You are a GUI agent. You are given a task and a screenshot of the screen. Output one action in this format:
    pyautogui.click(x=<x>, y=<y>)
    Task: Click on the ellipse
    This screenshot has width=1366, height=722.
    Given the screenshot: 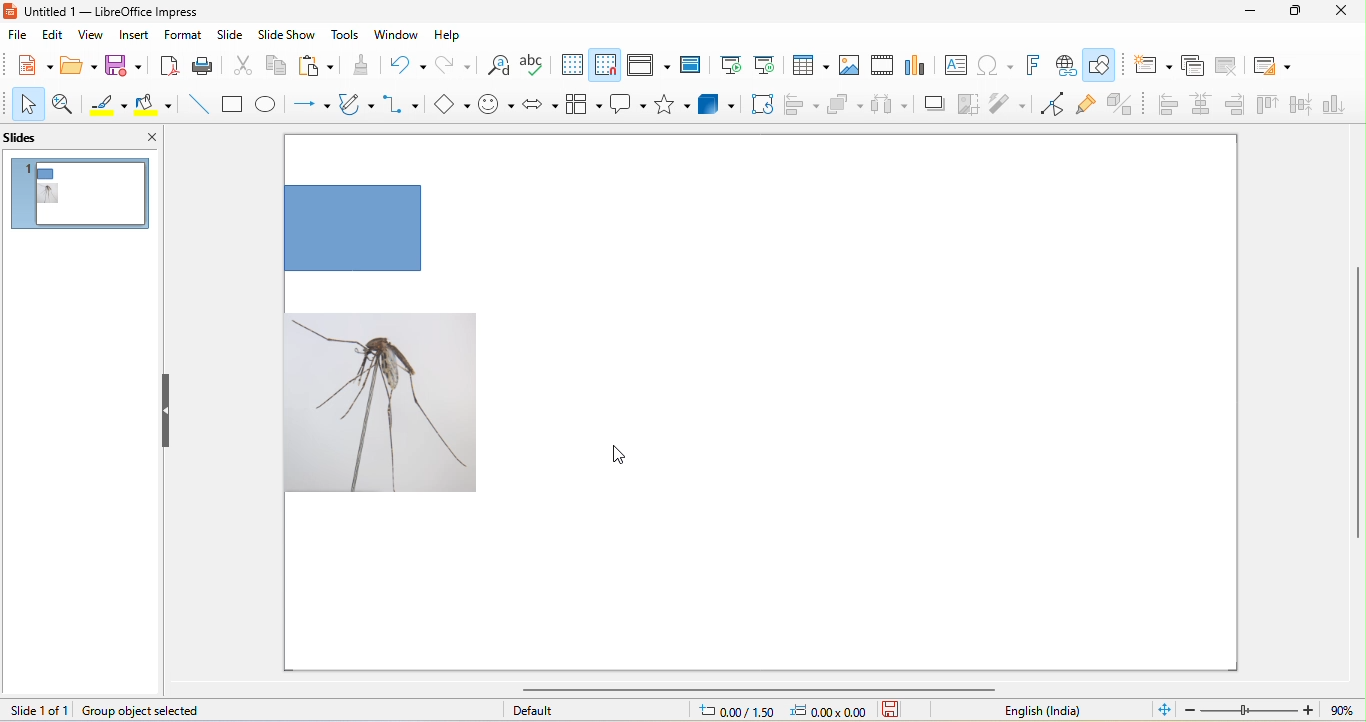 What is the action you would take?
    pyautogui.click(x=269, y=106)
    